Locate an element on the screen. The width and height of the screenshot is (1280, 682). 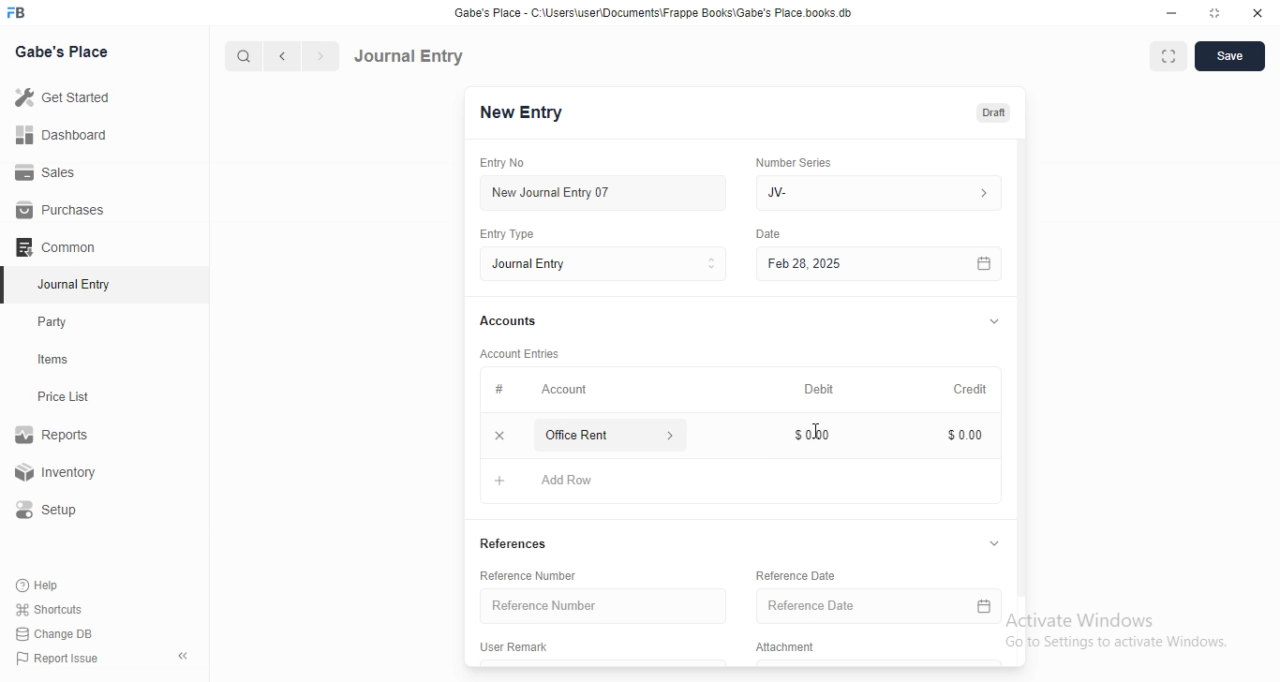
x Office Rent > is located at coordinates (588, 435).